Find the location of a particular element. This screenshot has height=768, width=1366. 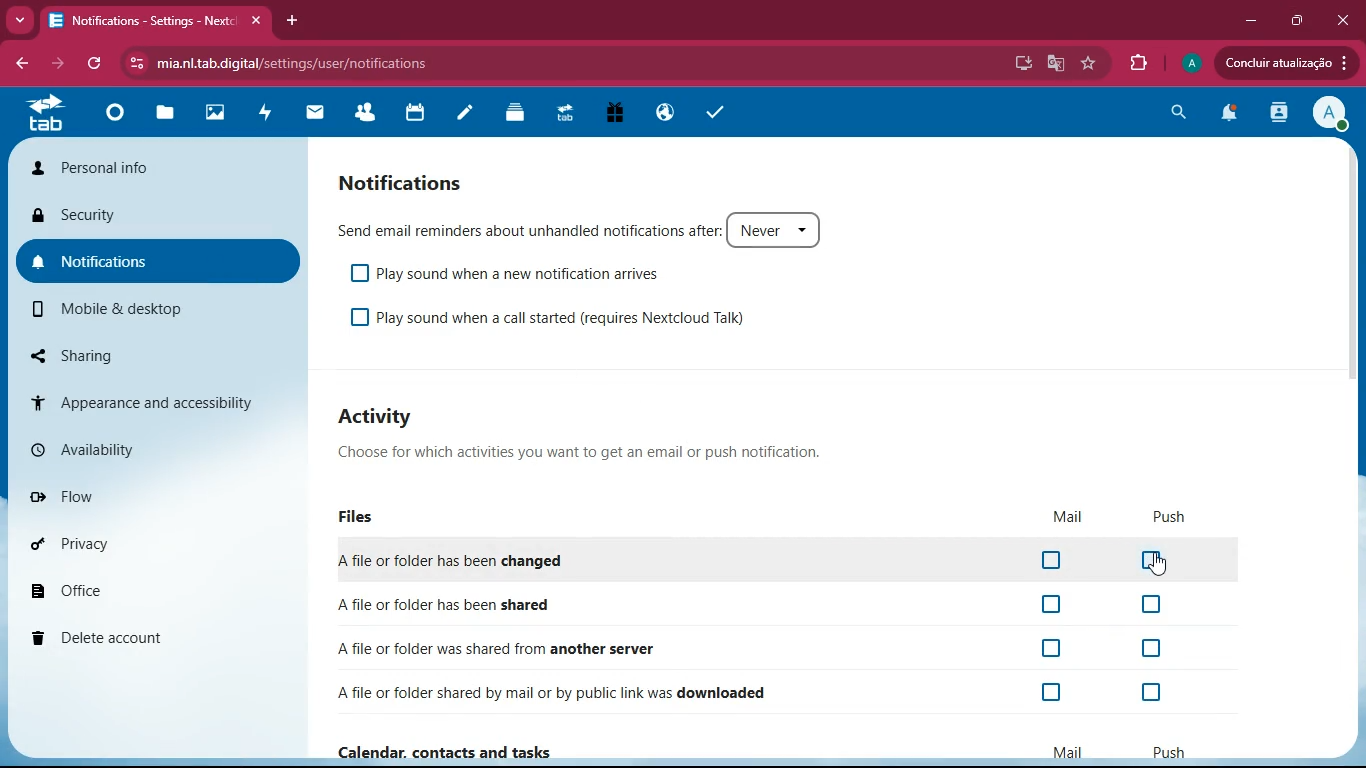

home is located at coordinates (115, 121).